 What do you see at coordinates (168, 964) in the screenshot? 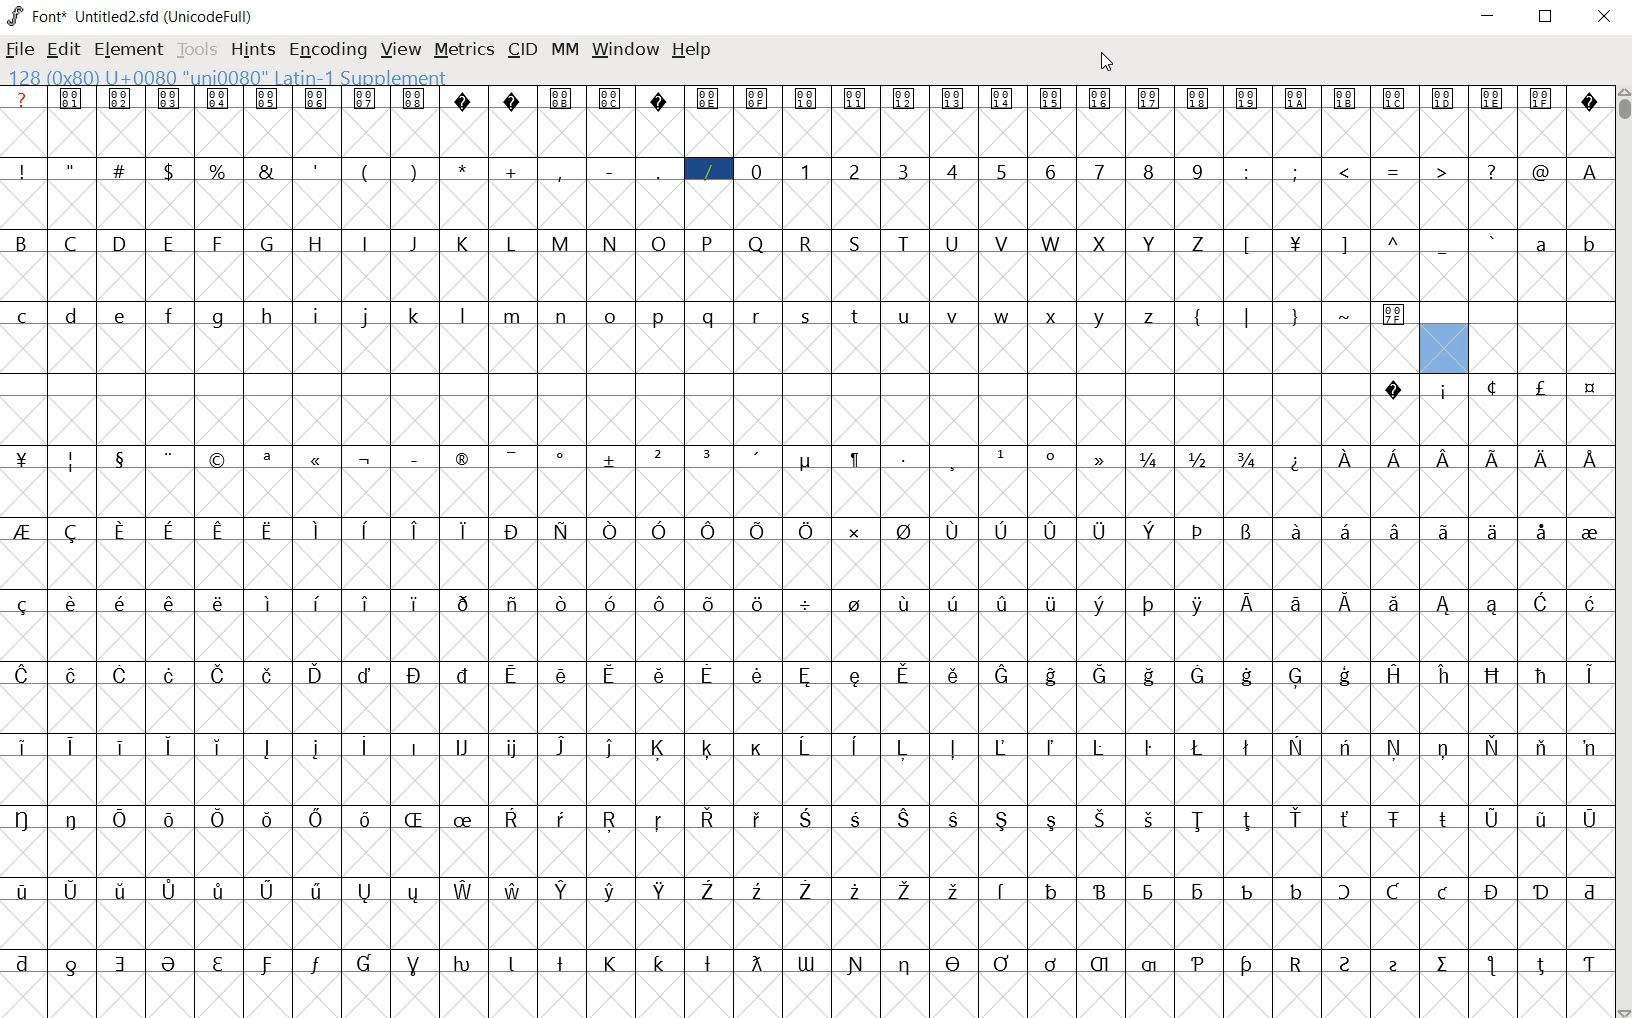
I see `glyph` at bounding box center [168, 964].